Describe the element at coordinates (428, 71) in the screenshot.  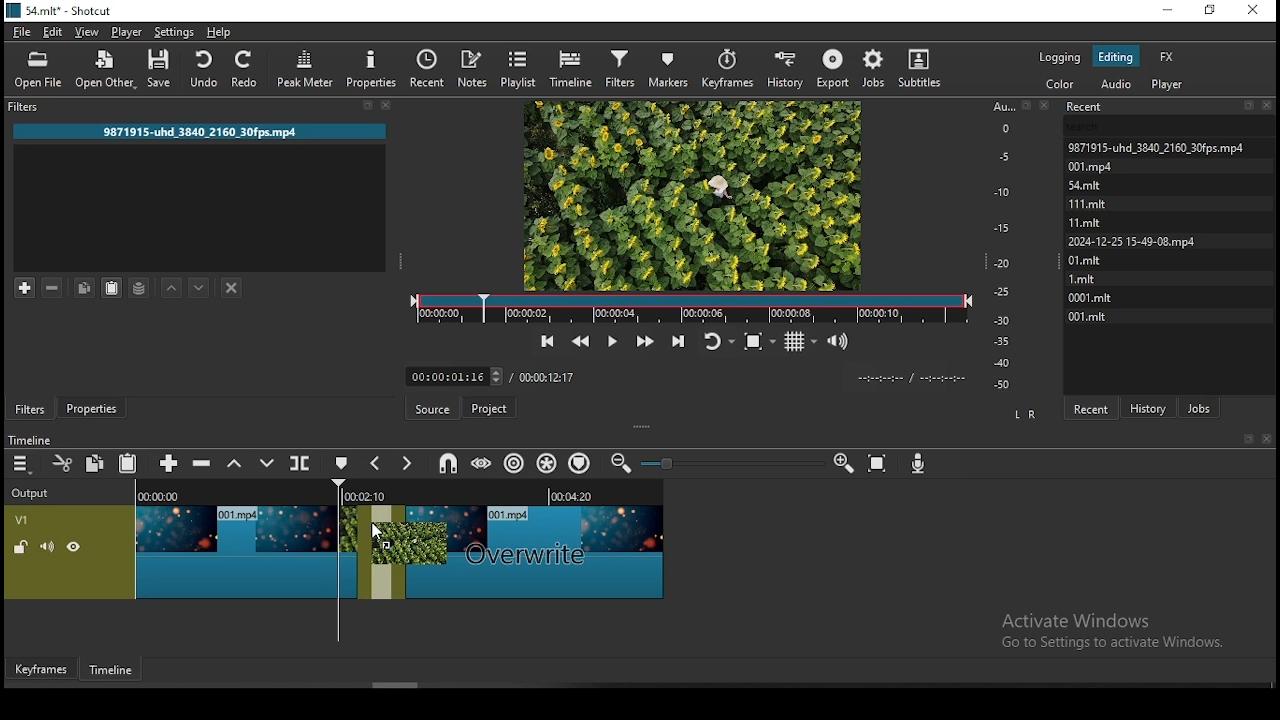
I see `recent` at that location.